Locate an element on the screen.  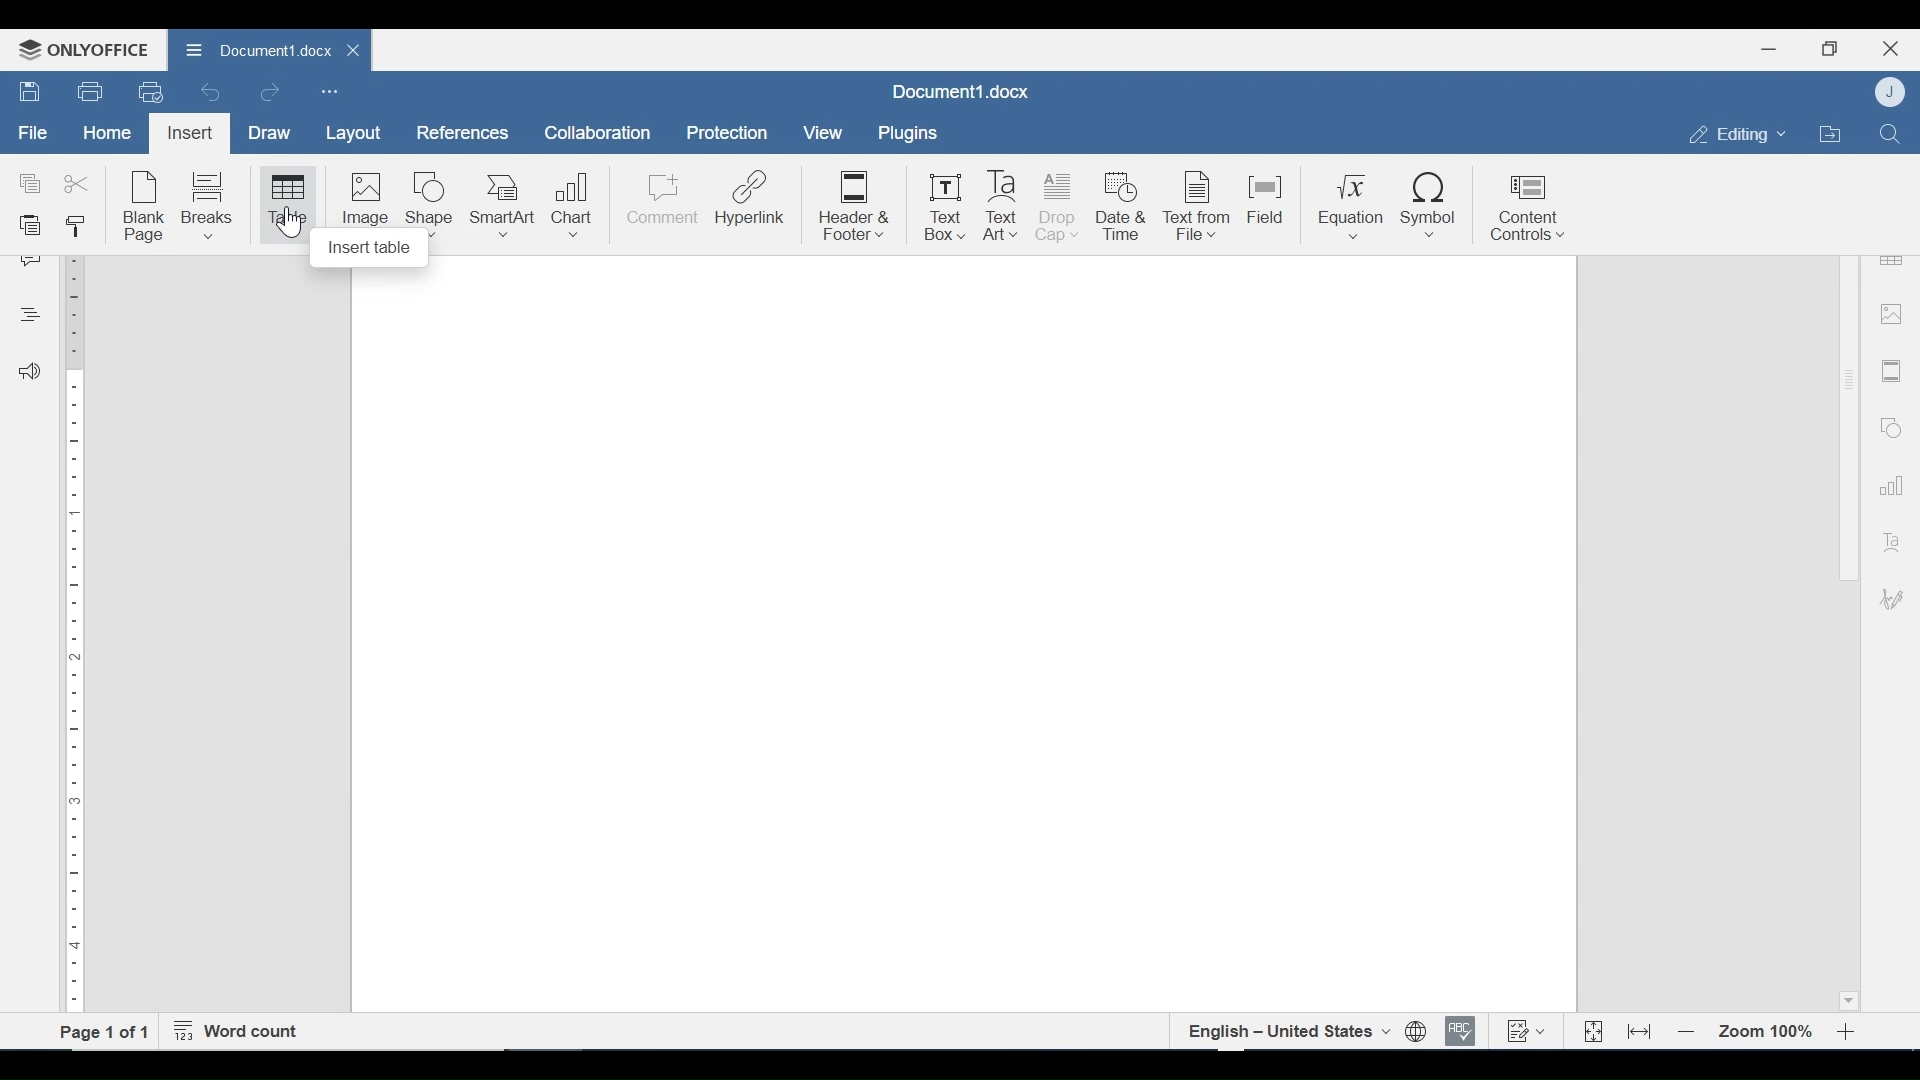
View is located at coordinates (824, 133).